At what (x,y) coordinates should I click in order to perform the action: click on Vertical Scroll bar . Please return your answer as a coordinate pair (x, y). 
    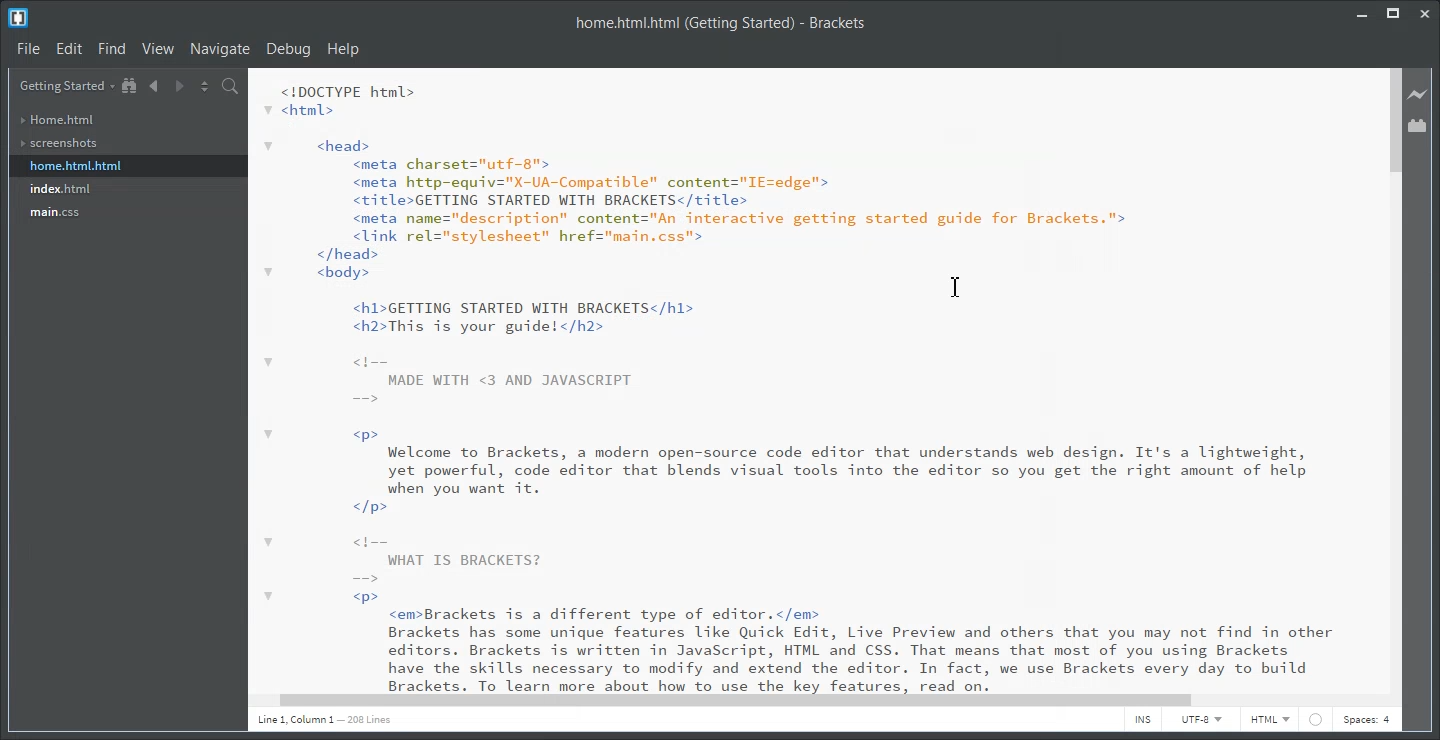
    Looking at the image, I should click on (1393, 379).